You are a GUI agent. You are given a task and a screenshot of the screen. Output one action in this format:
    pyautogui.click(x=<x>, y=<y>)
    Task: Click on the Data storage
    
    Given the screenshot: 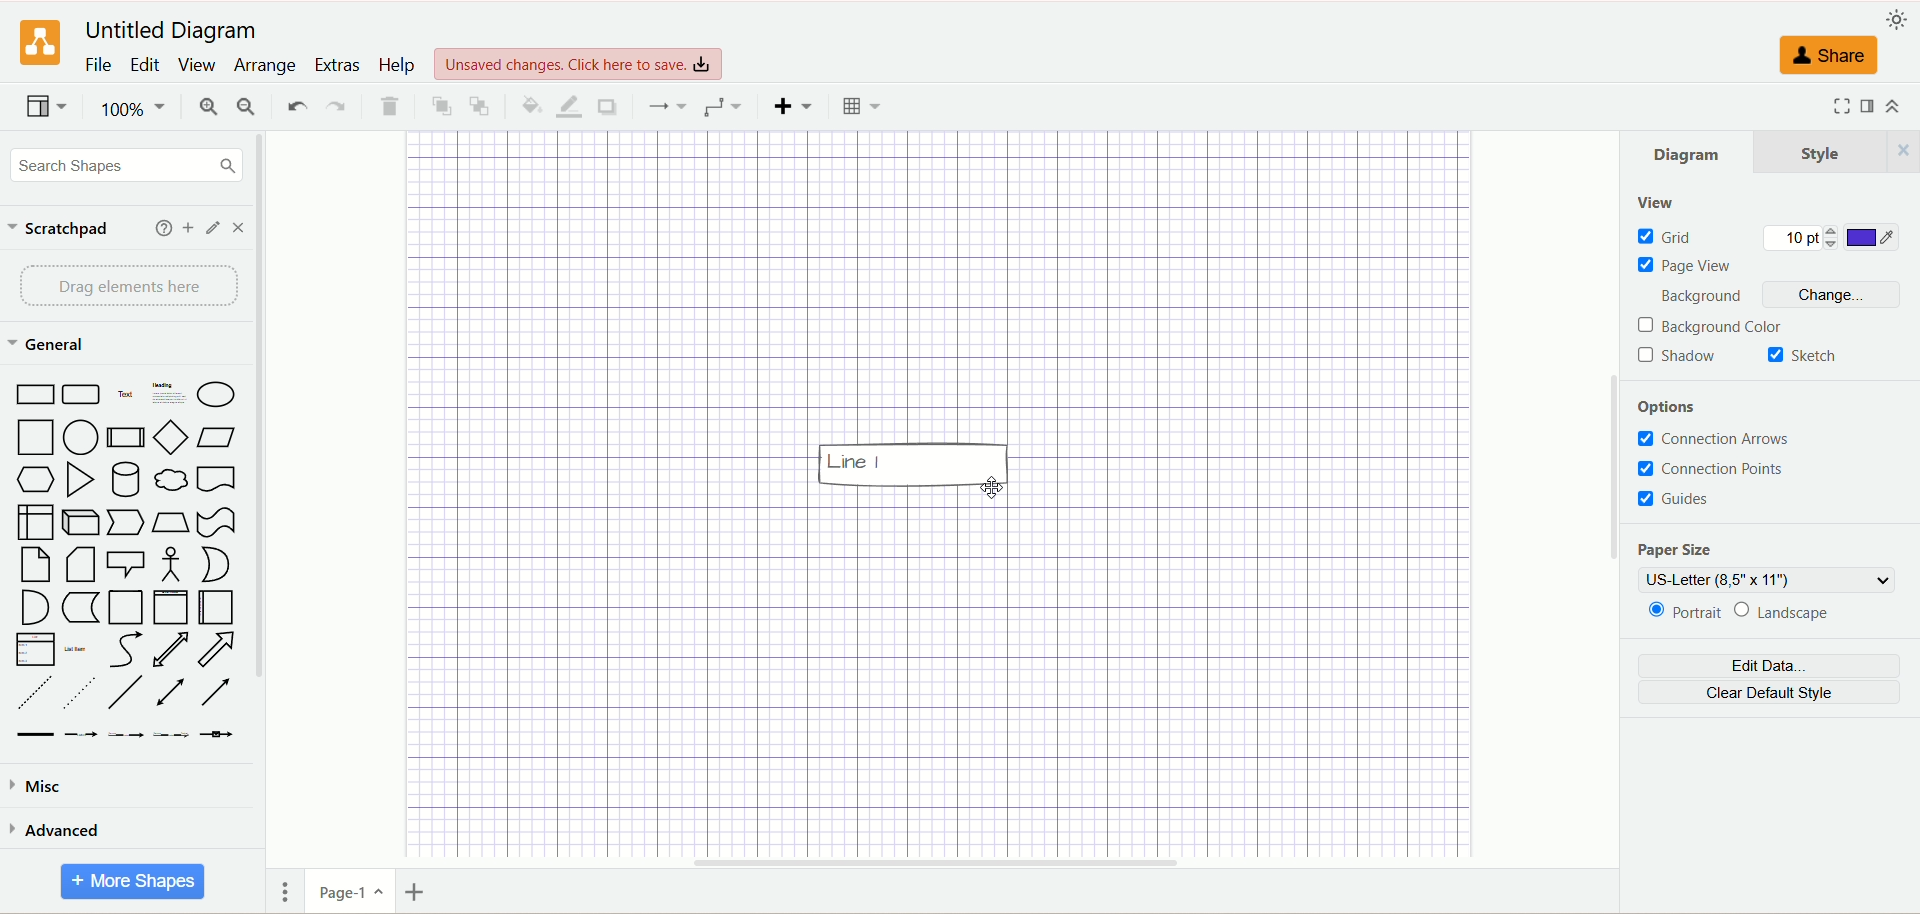 What is the action you would take?
    pyautogui.click(x=80, y=608)
    